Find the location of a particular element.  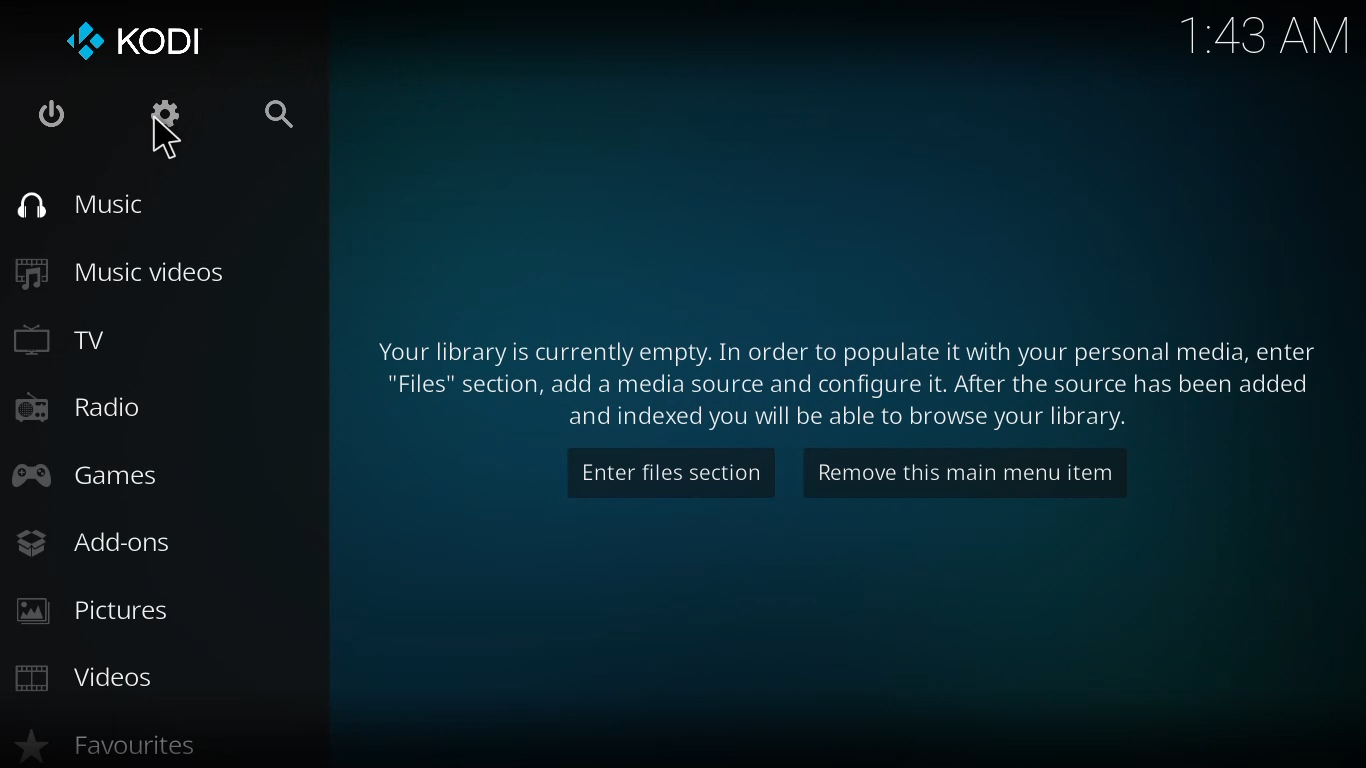

favorites is located at coordinates (107, 747).